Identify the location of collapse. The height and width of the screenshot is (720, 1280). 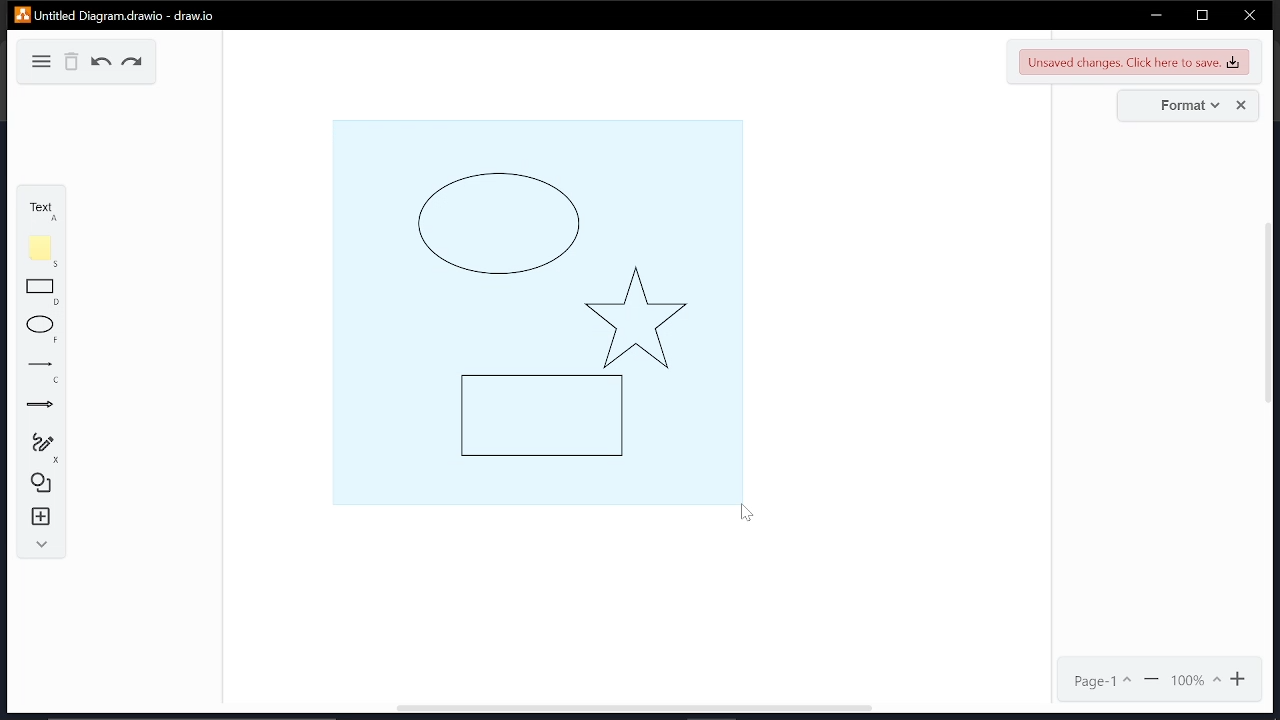
(39, 545).